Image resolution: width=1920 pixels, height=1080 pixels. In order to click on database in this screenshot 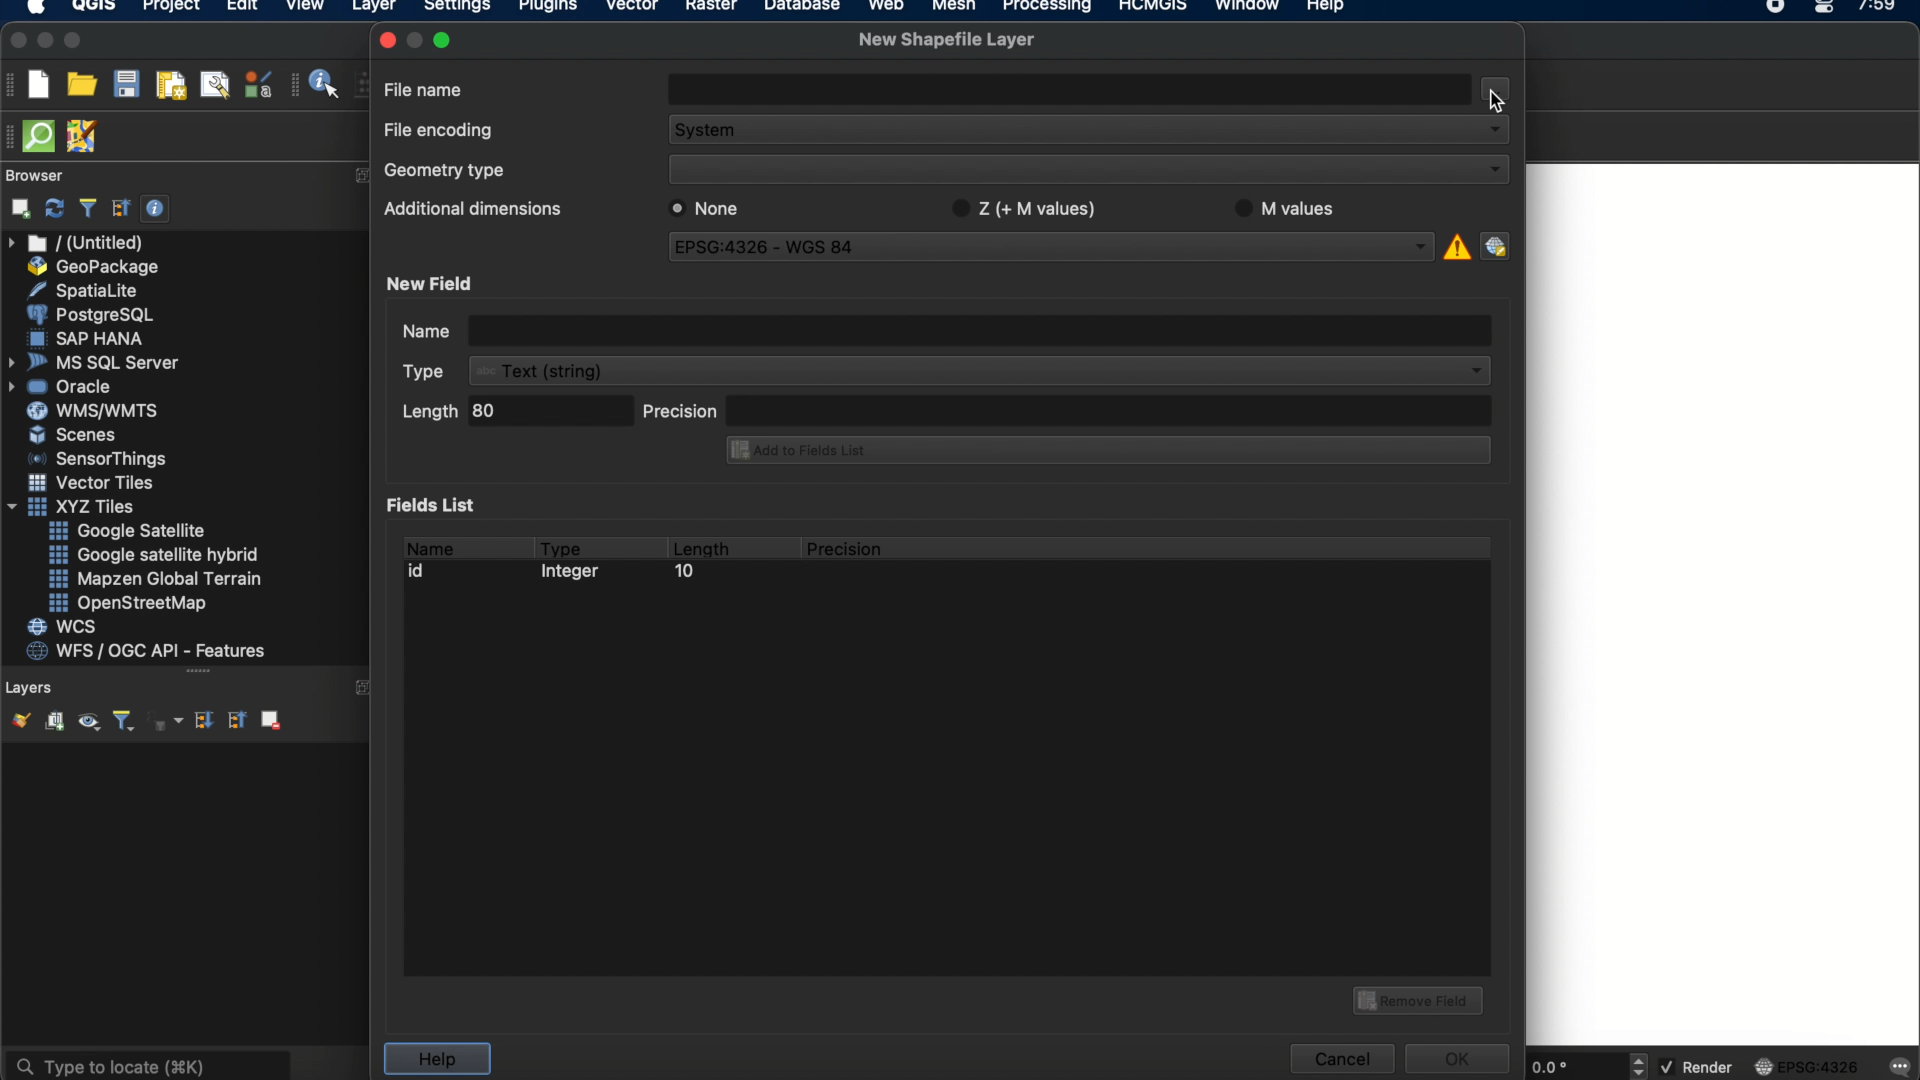, I will do `click(801, 8)`.